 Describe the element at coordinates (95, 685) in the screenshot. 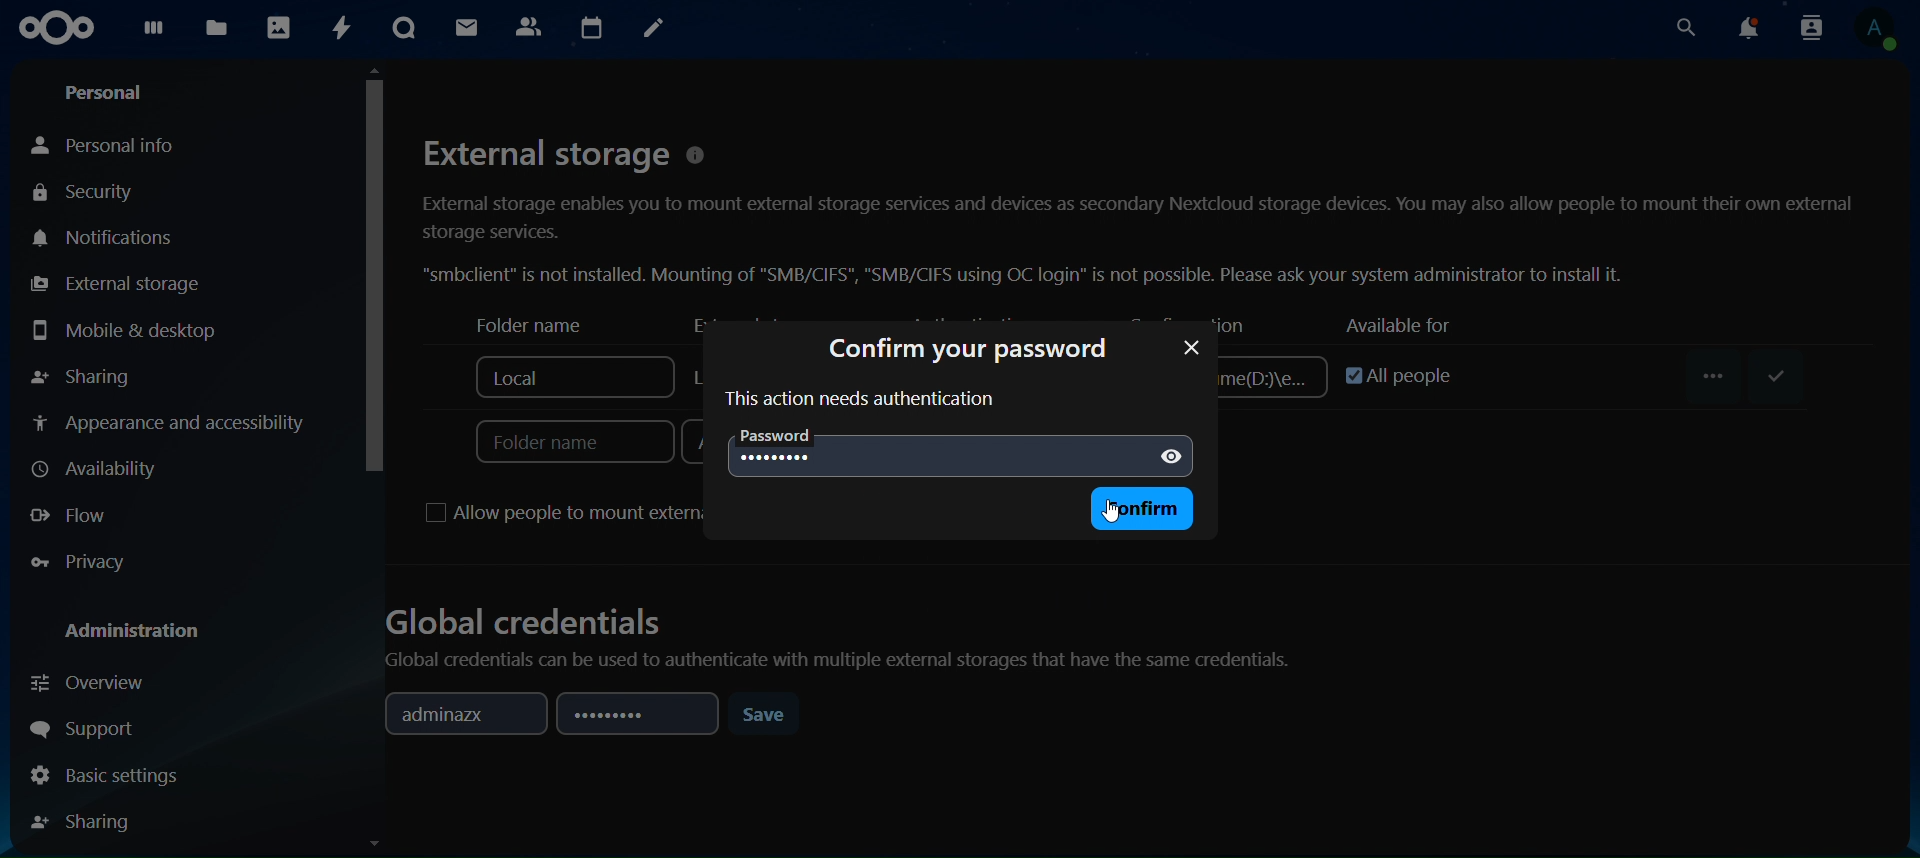

I see `overview` at that location.